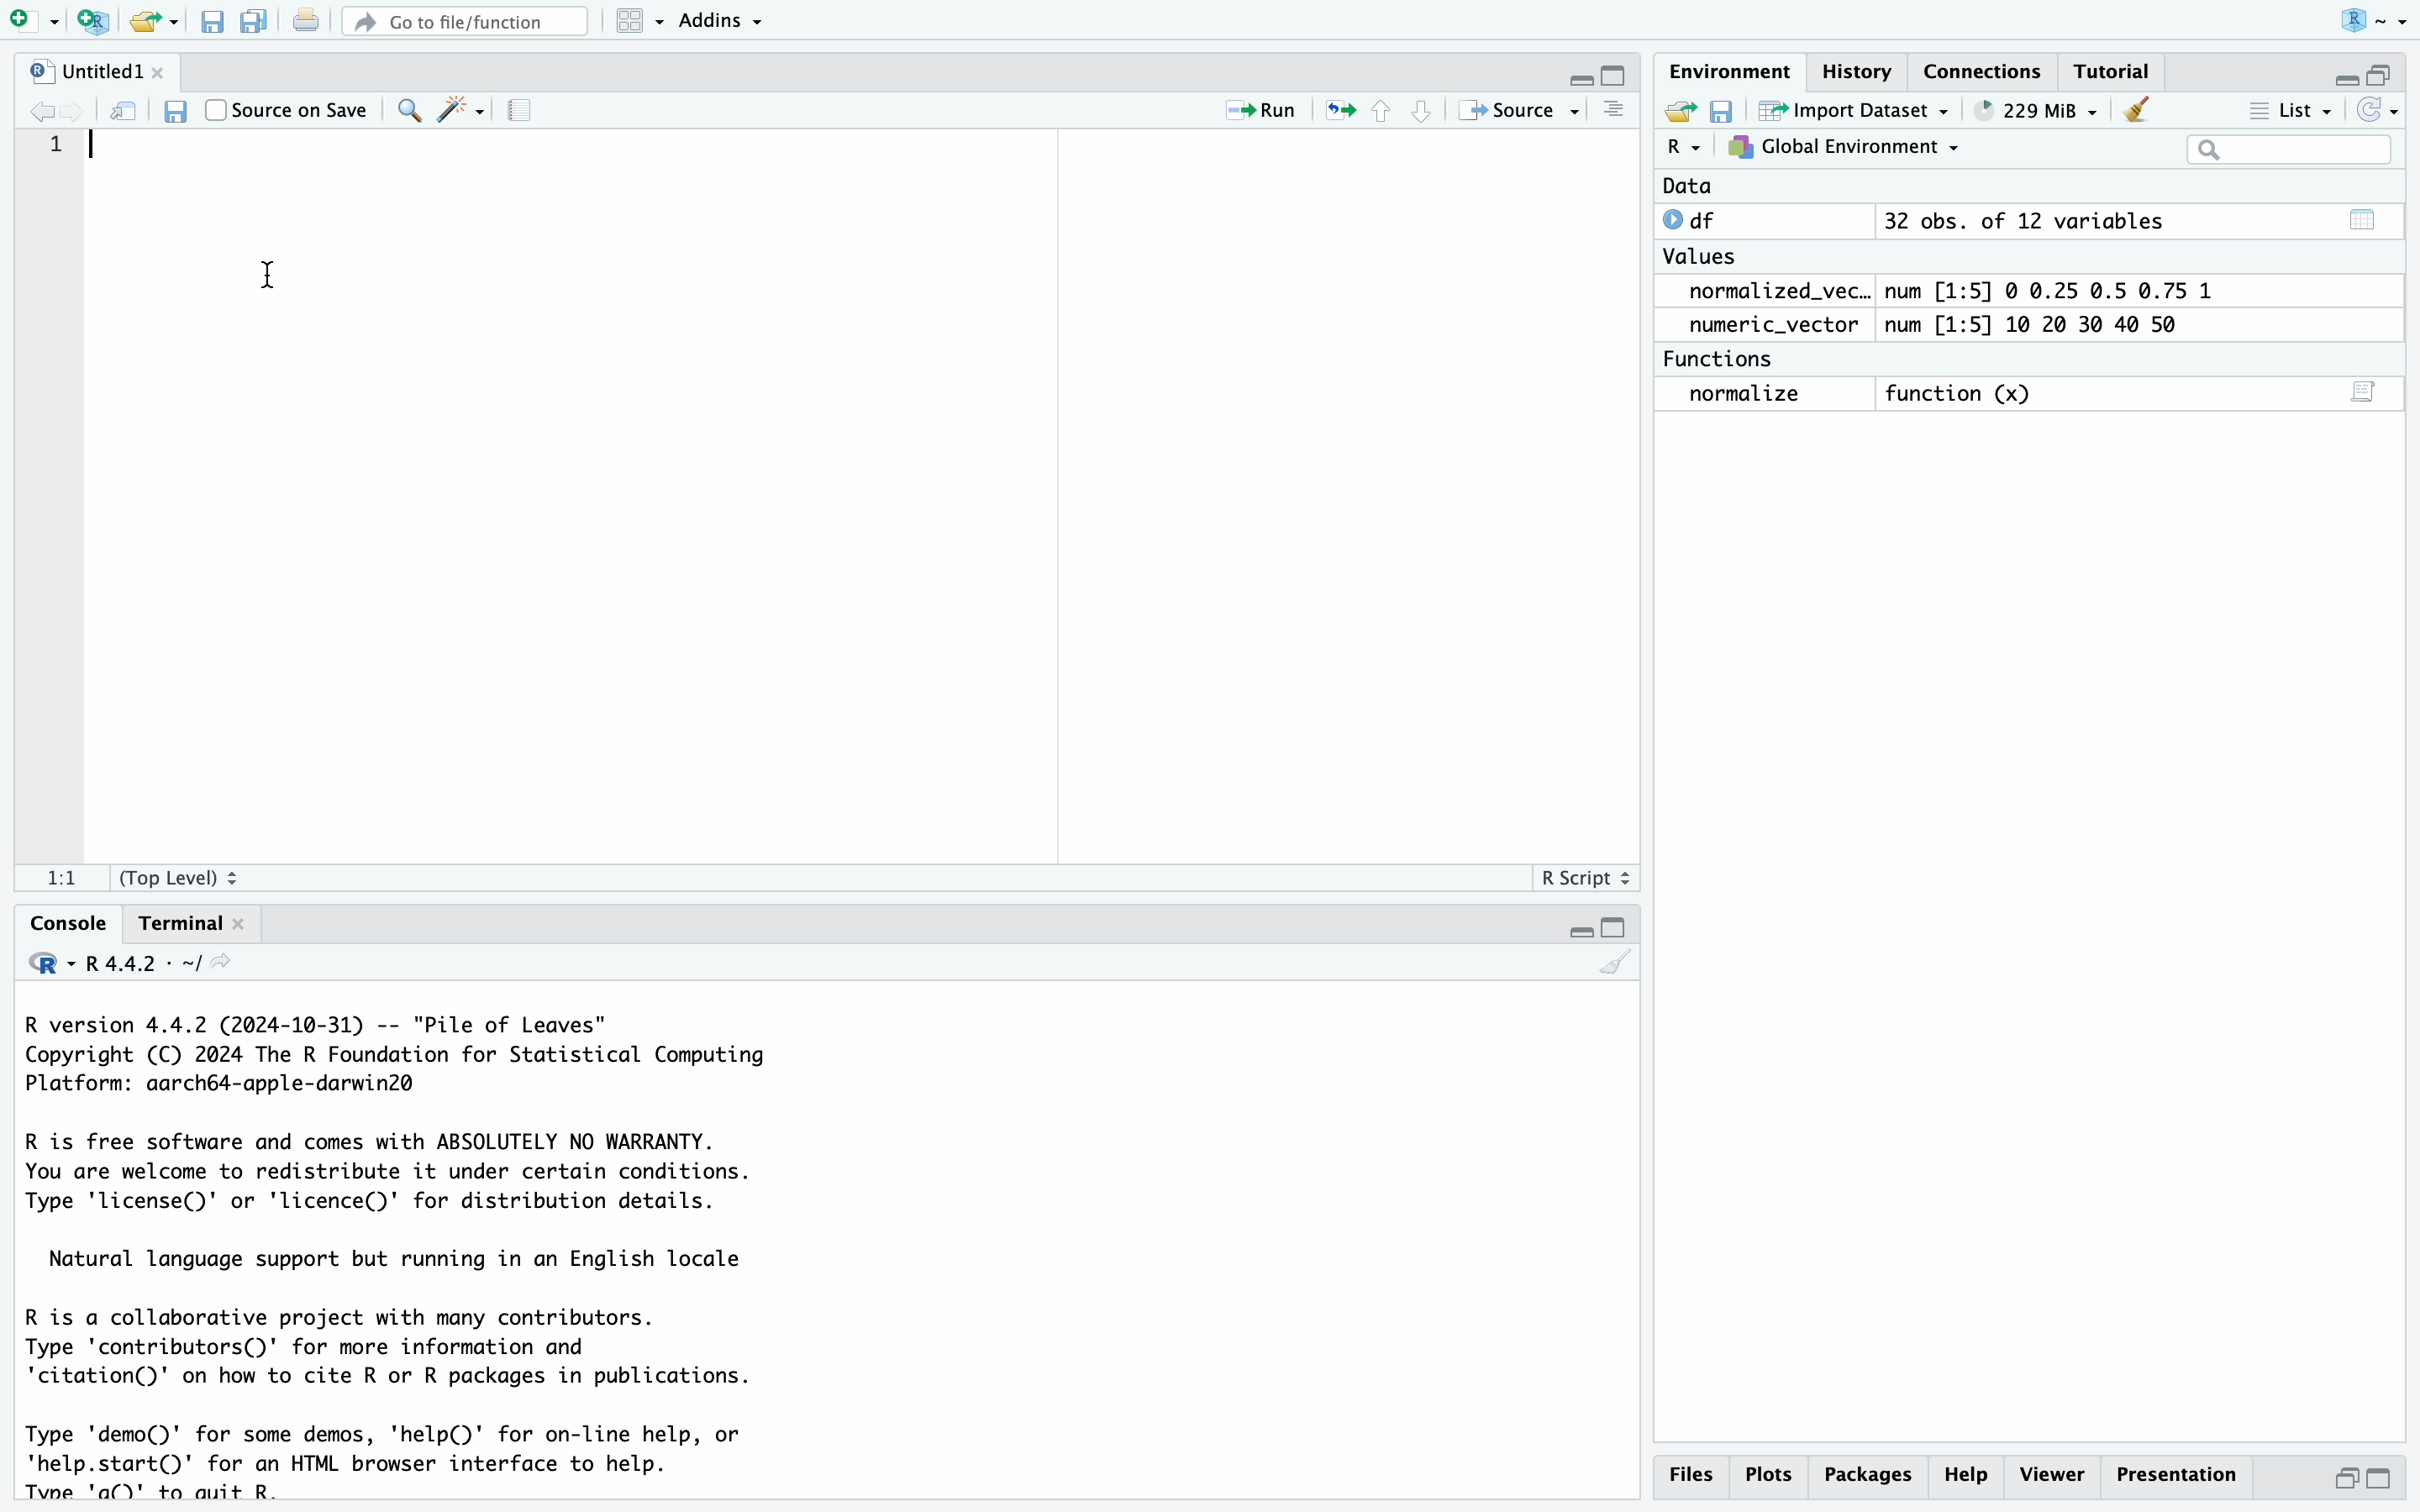  Describe the element at coordinates (1261, 114) in the screenshot. I see `Run current file` at that location.